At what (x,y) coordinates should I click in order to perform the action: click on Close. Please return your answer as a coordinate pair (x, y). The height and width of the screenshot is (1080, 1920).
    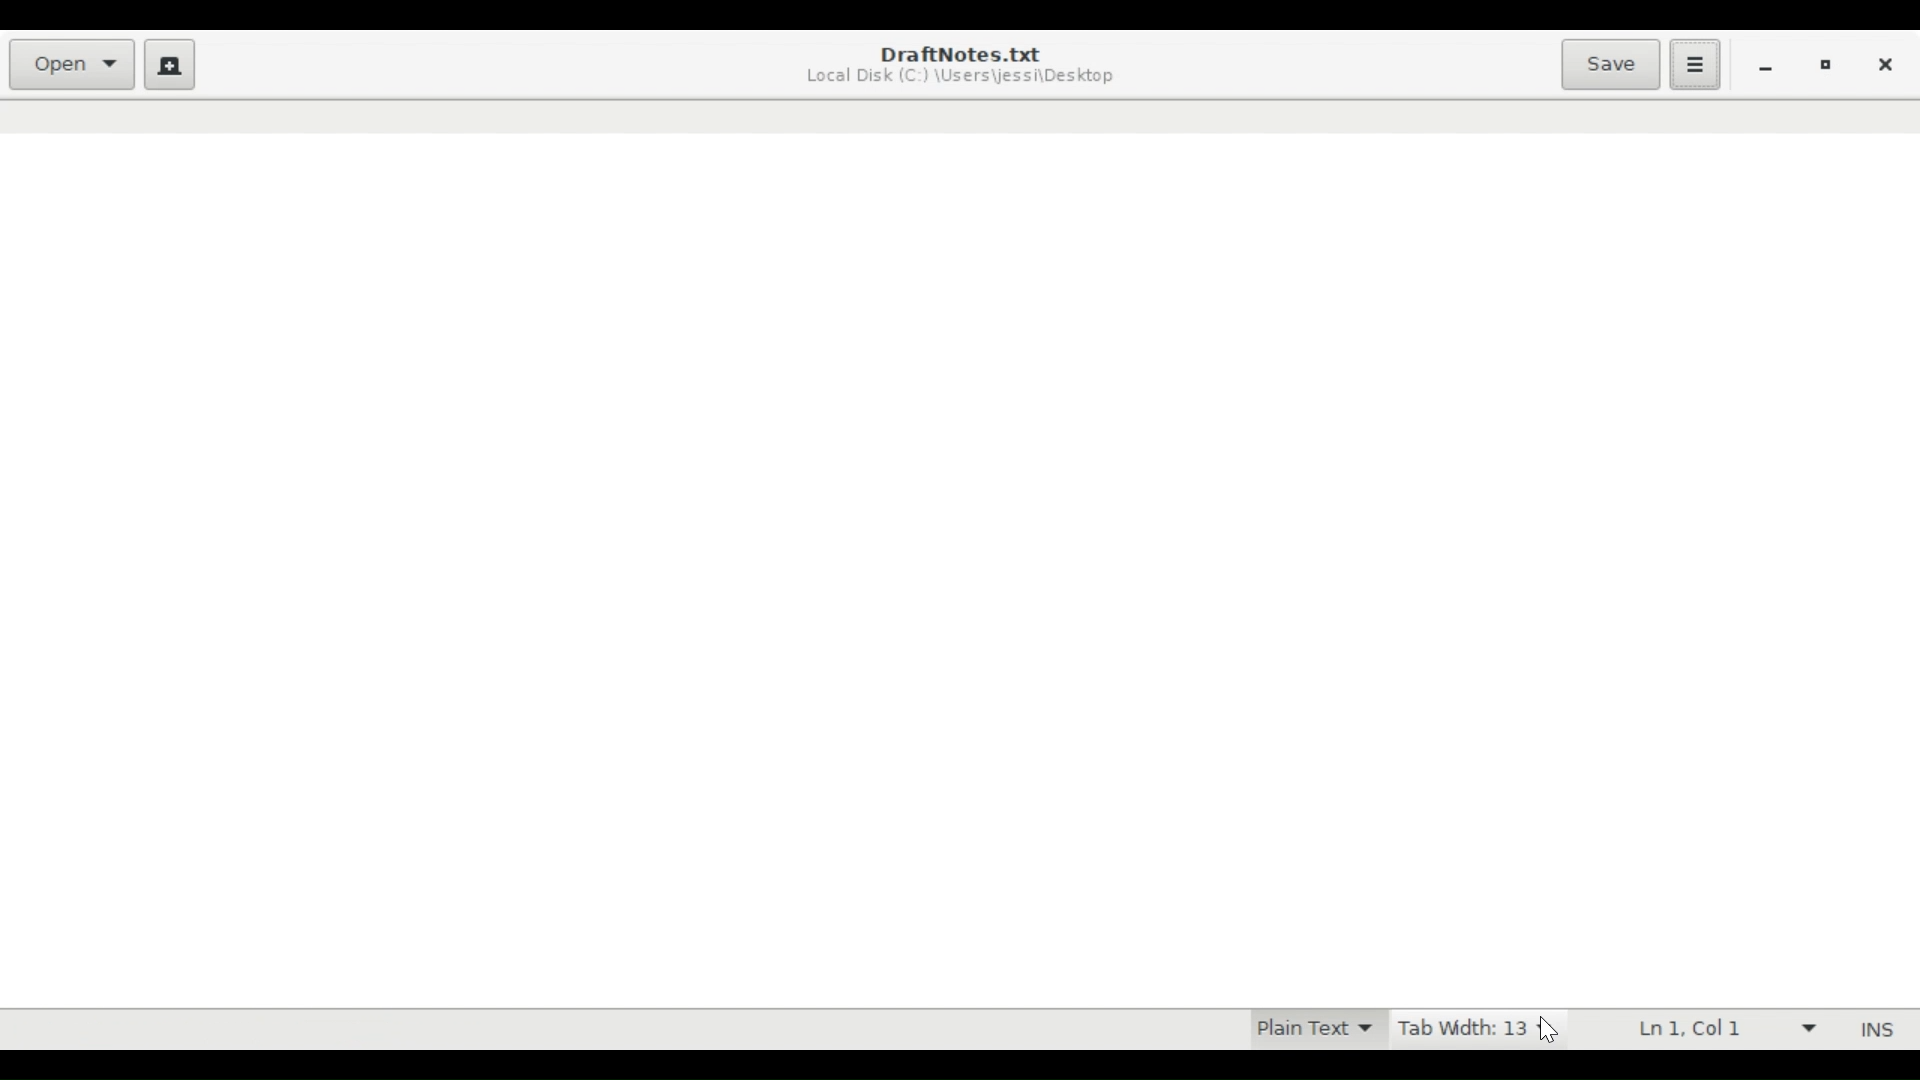
    Looking at the image, I should click on (1886, 66).